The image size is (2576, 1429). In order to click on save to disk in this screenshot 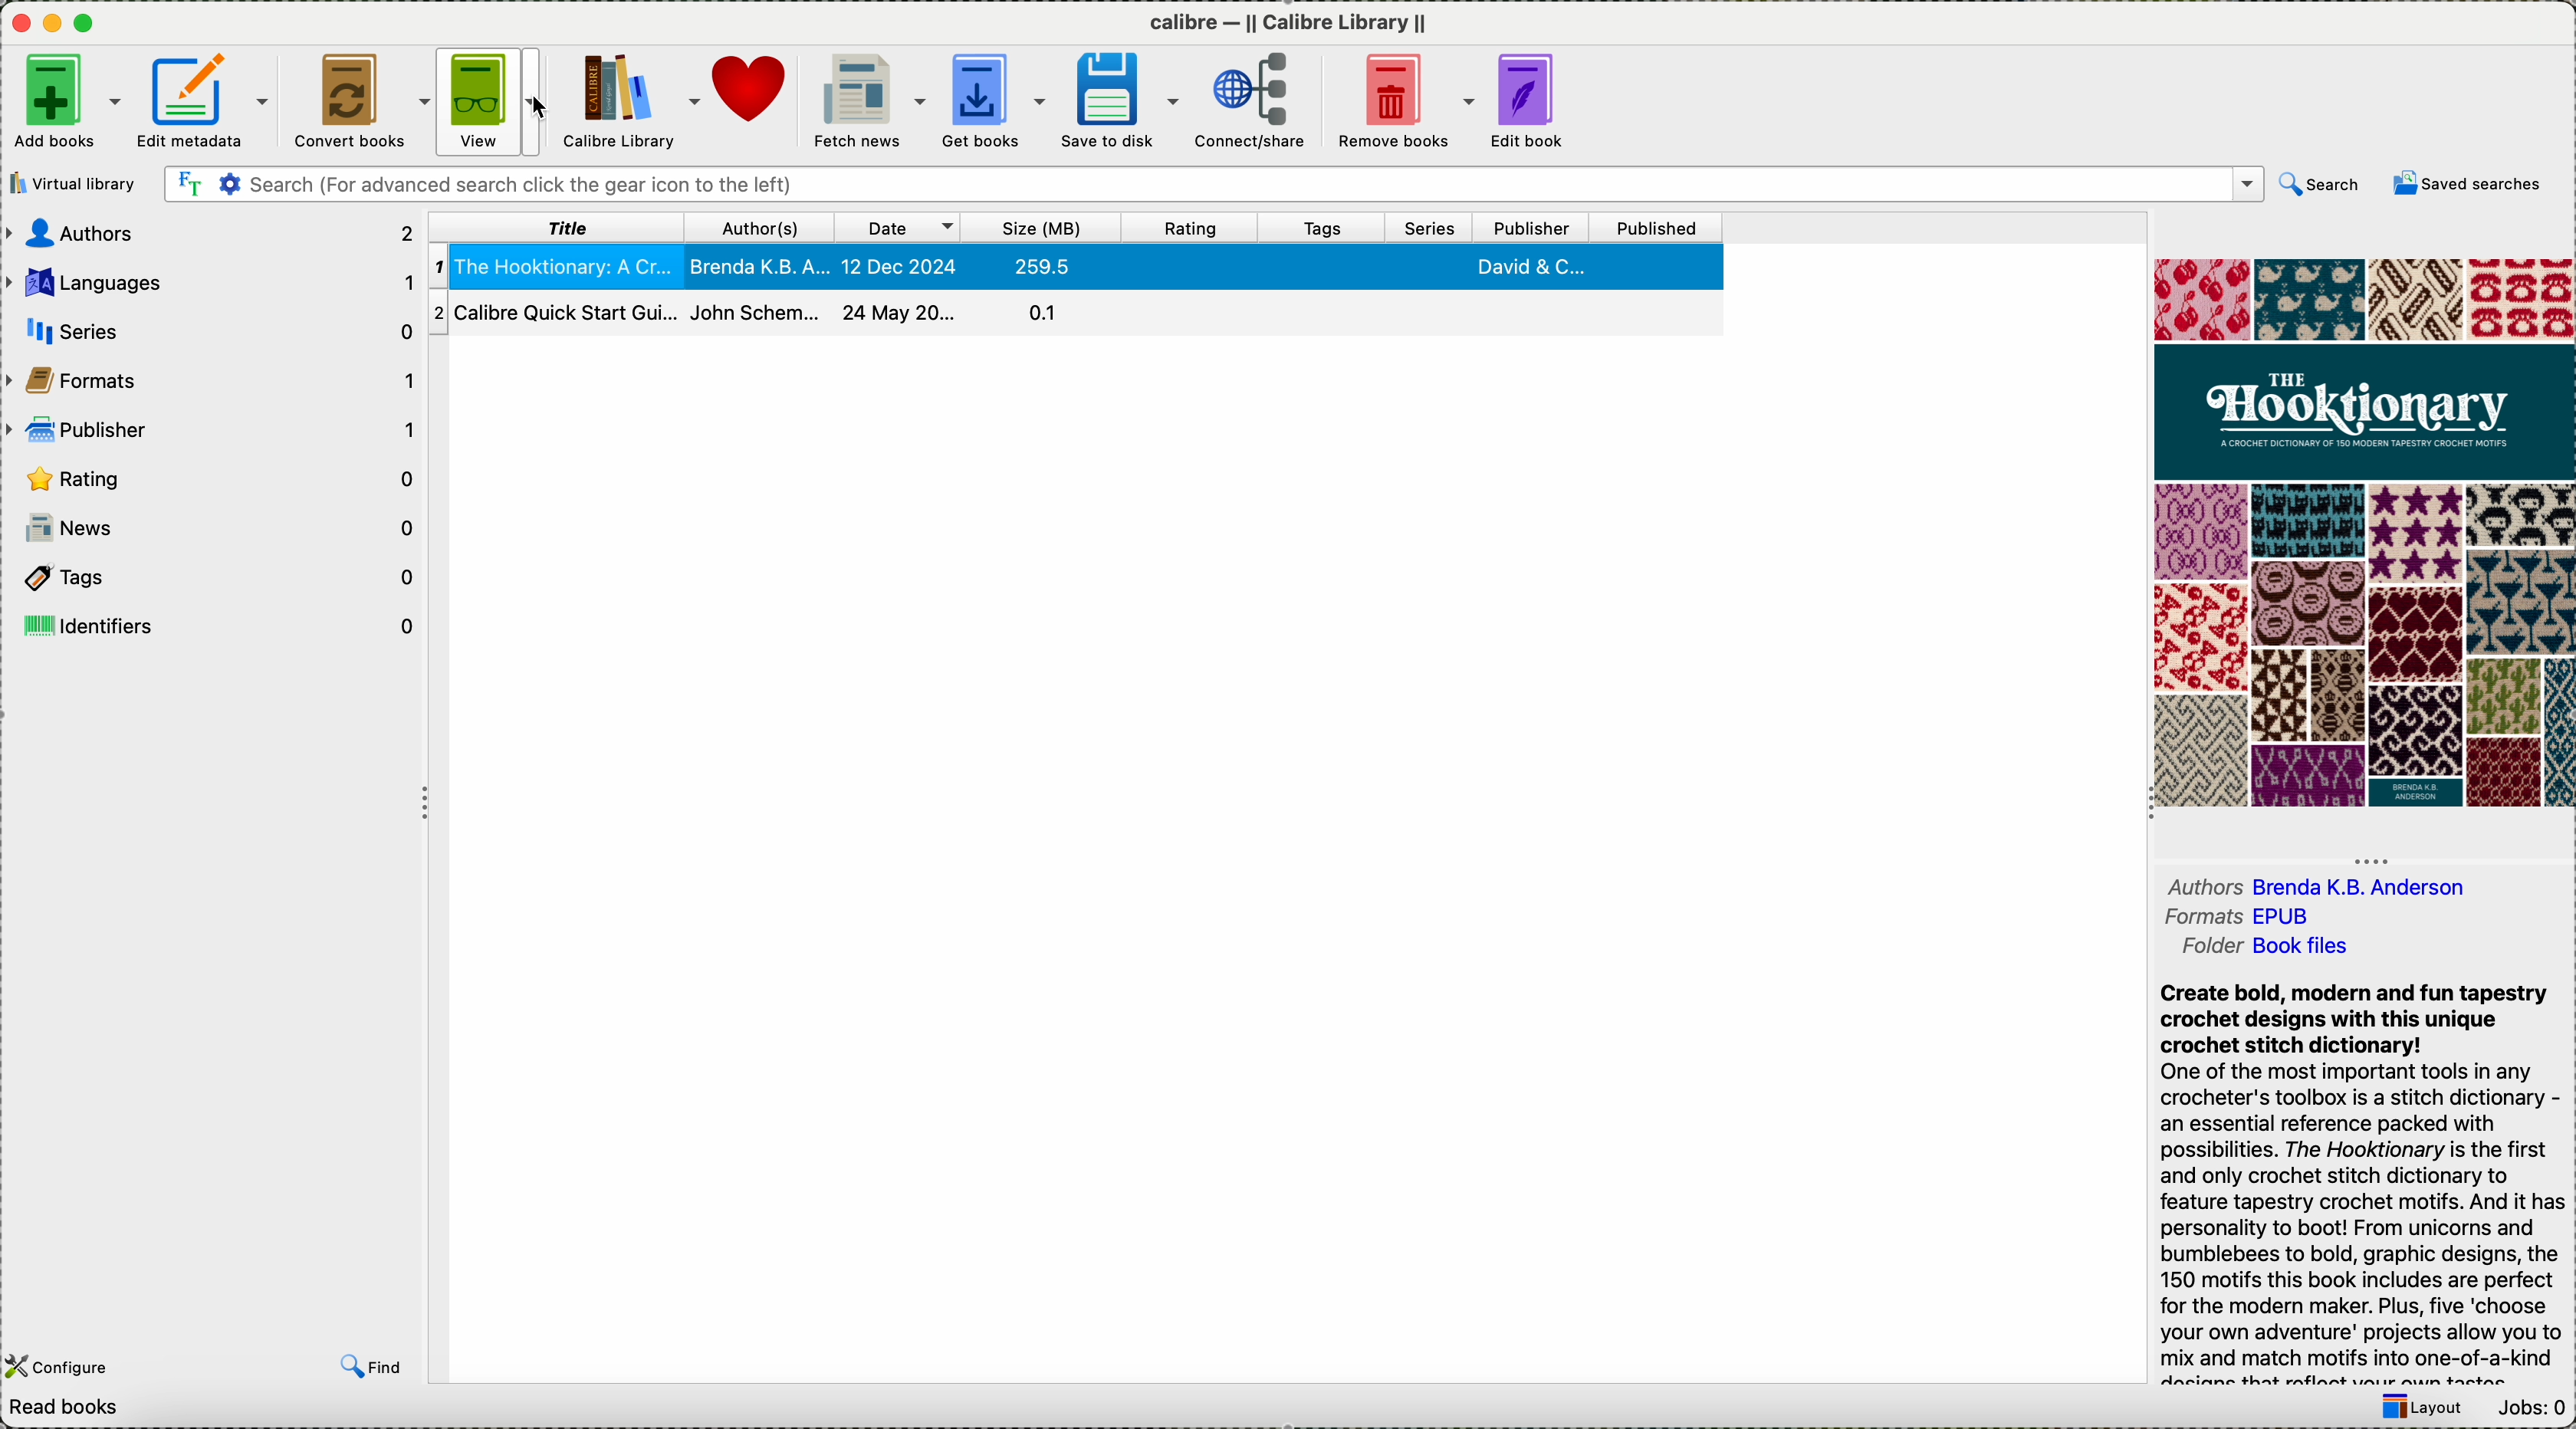, I will do `click(1119, 99)`.